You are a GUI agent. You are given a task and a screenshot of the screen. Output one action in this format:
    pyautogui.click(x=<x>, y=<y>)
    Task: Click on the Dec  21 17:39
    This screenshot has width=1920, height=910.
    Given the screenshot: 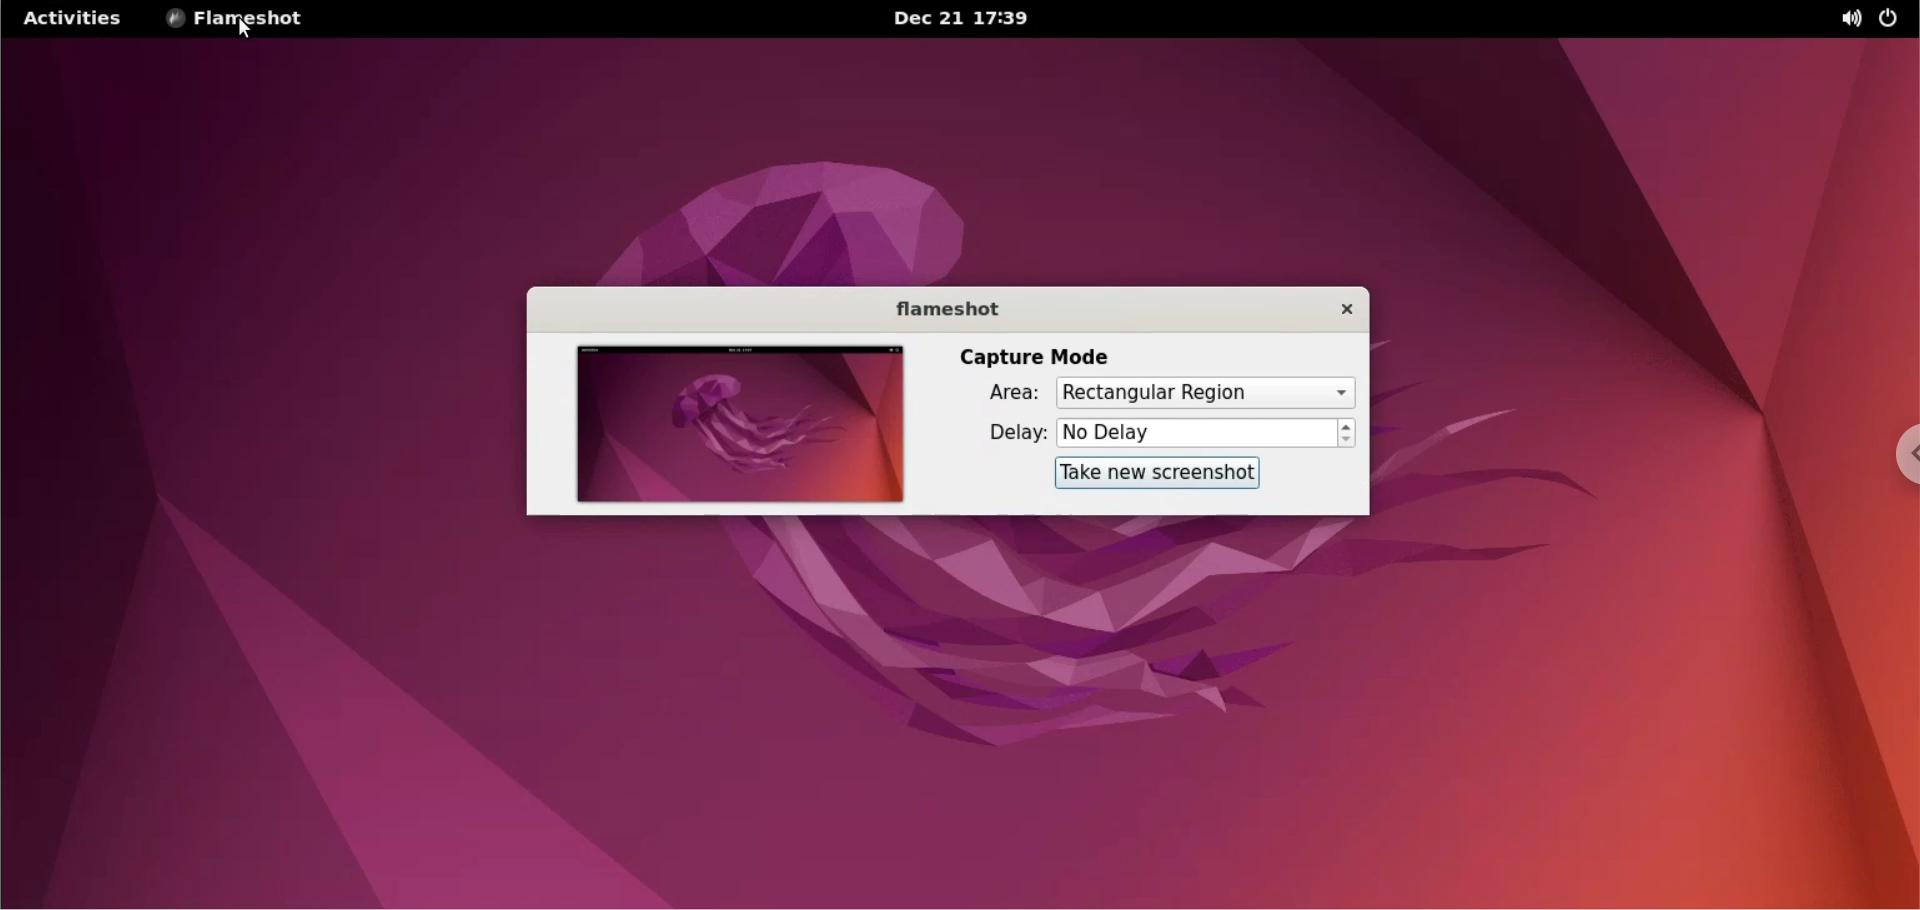 What is the action you would take?
    pyautogui.click(x=965, y=19)
    